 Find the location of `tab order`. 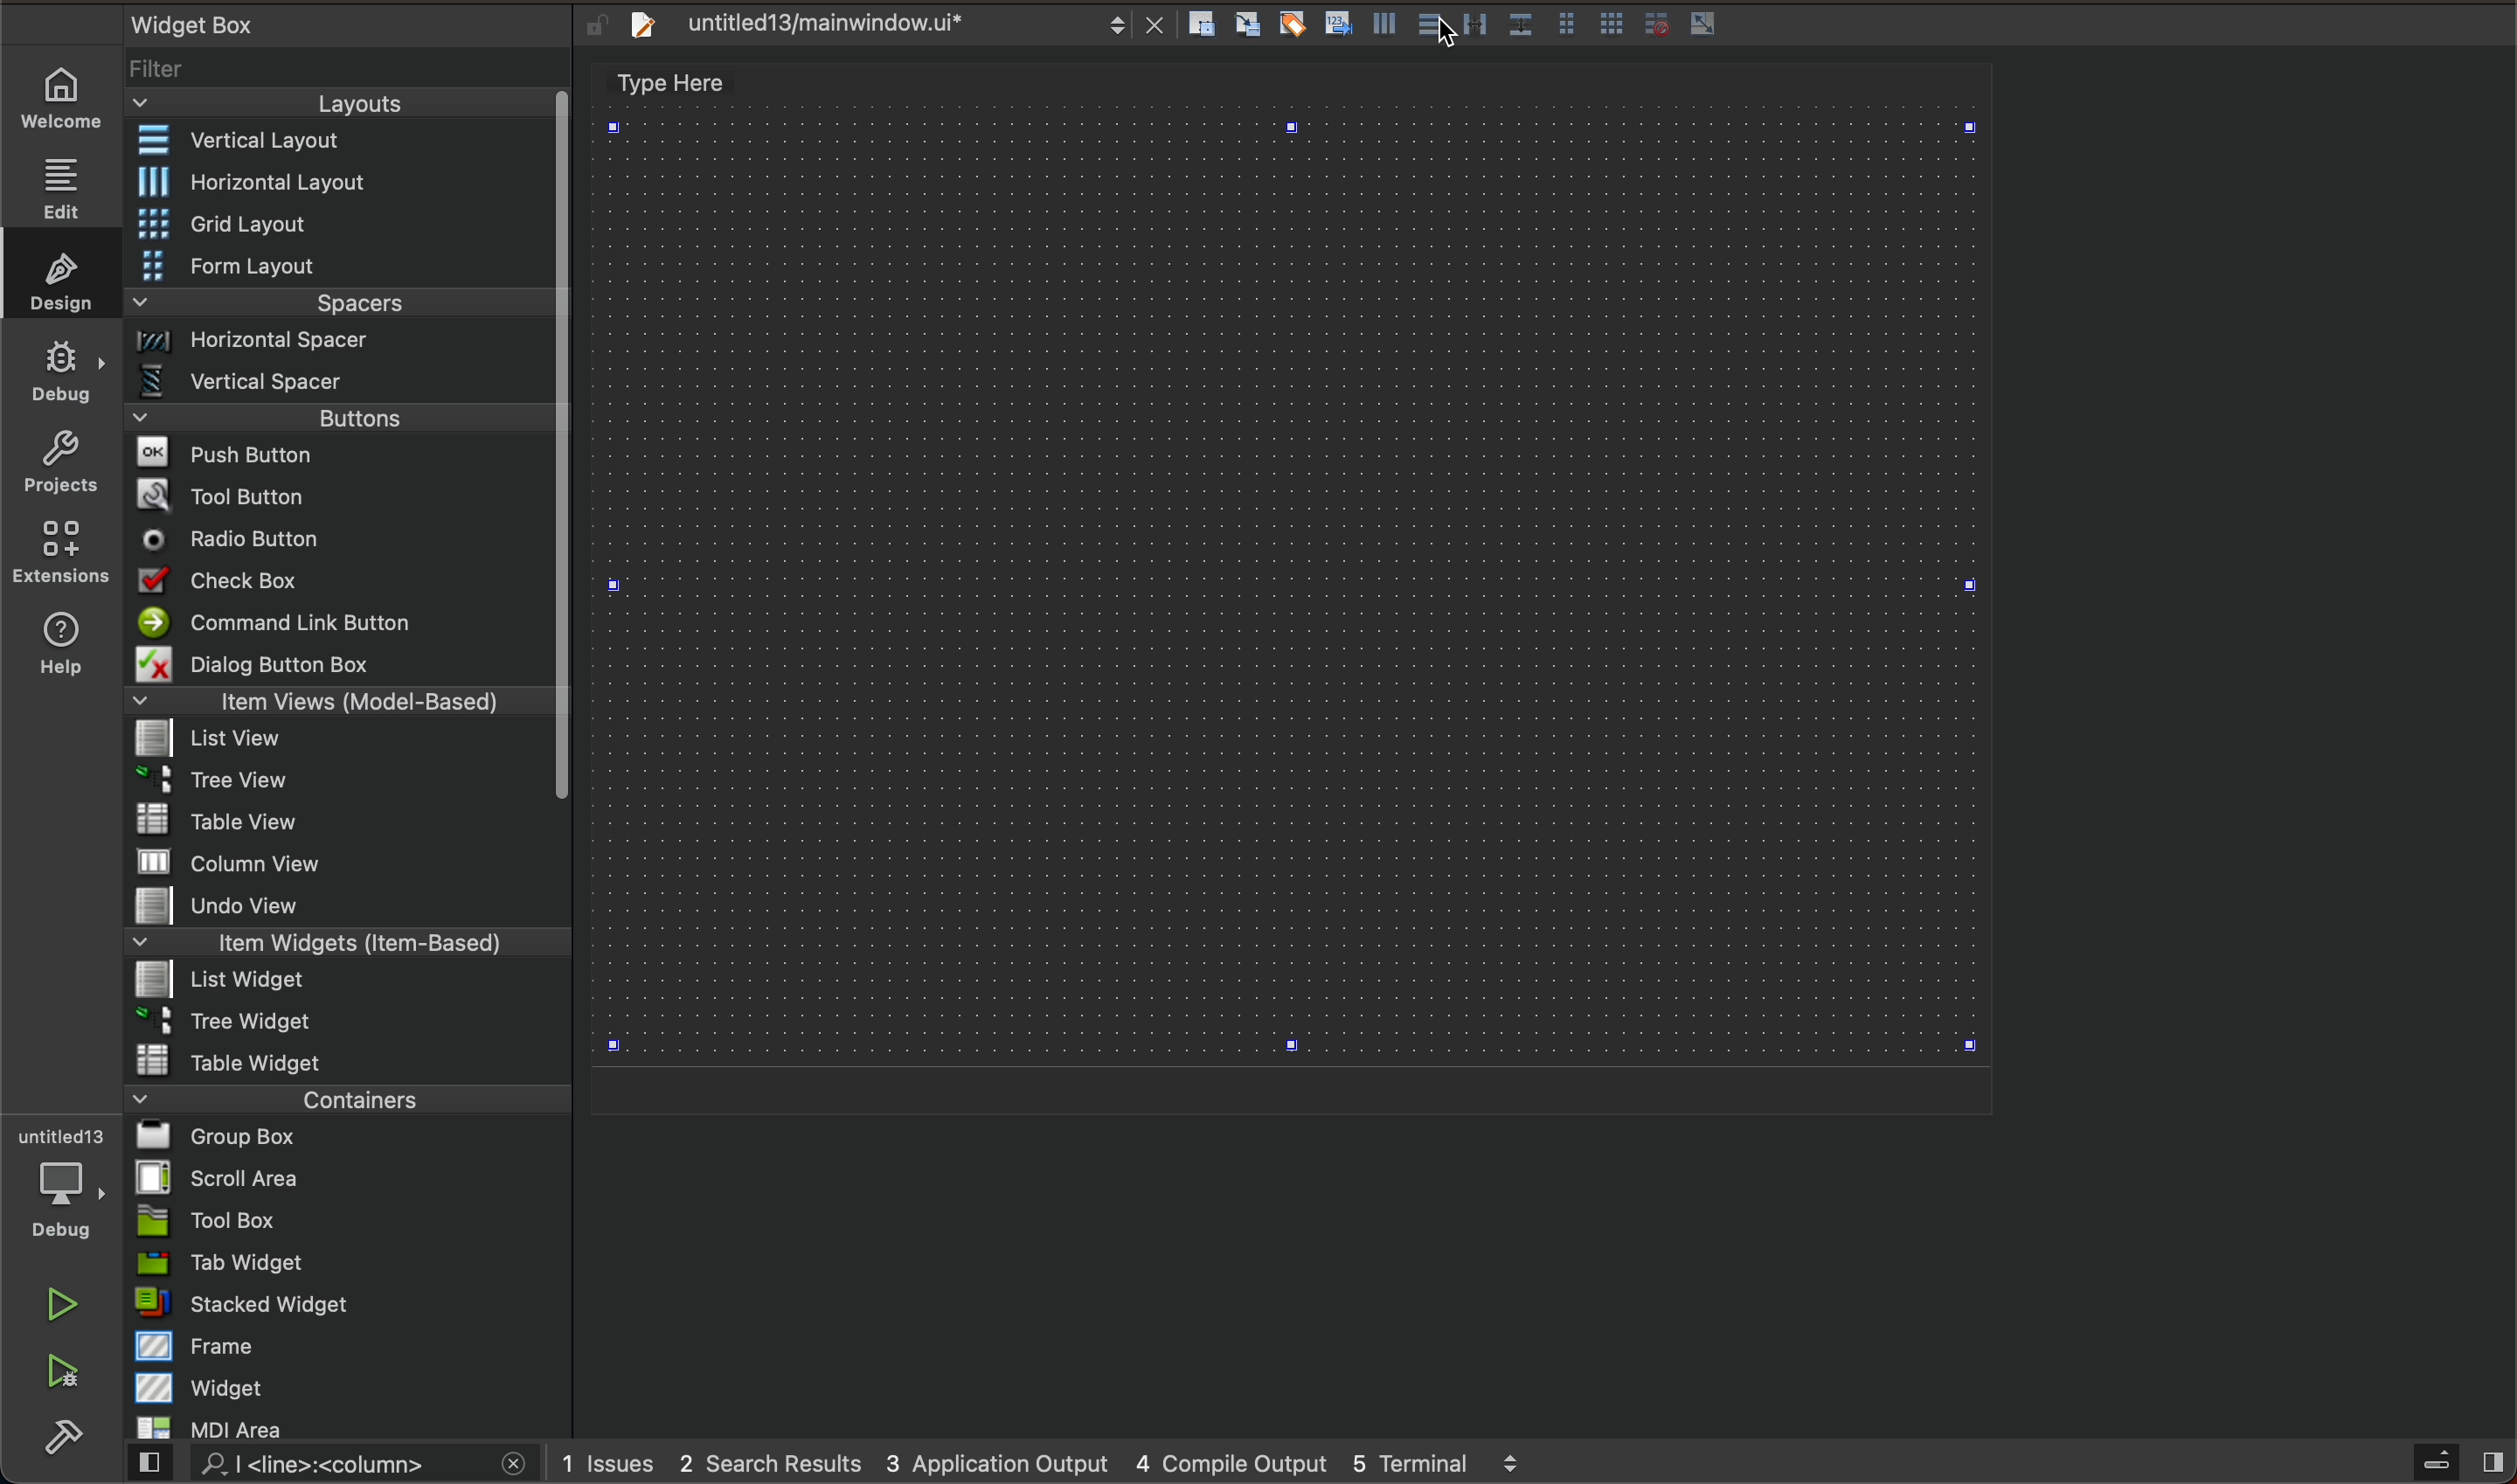

tab order is located at coordinates (1340, 22).